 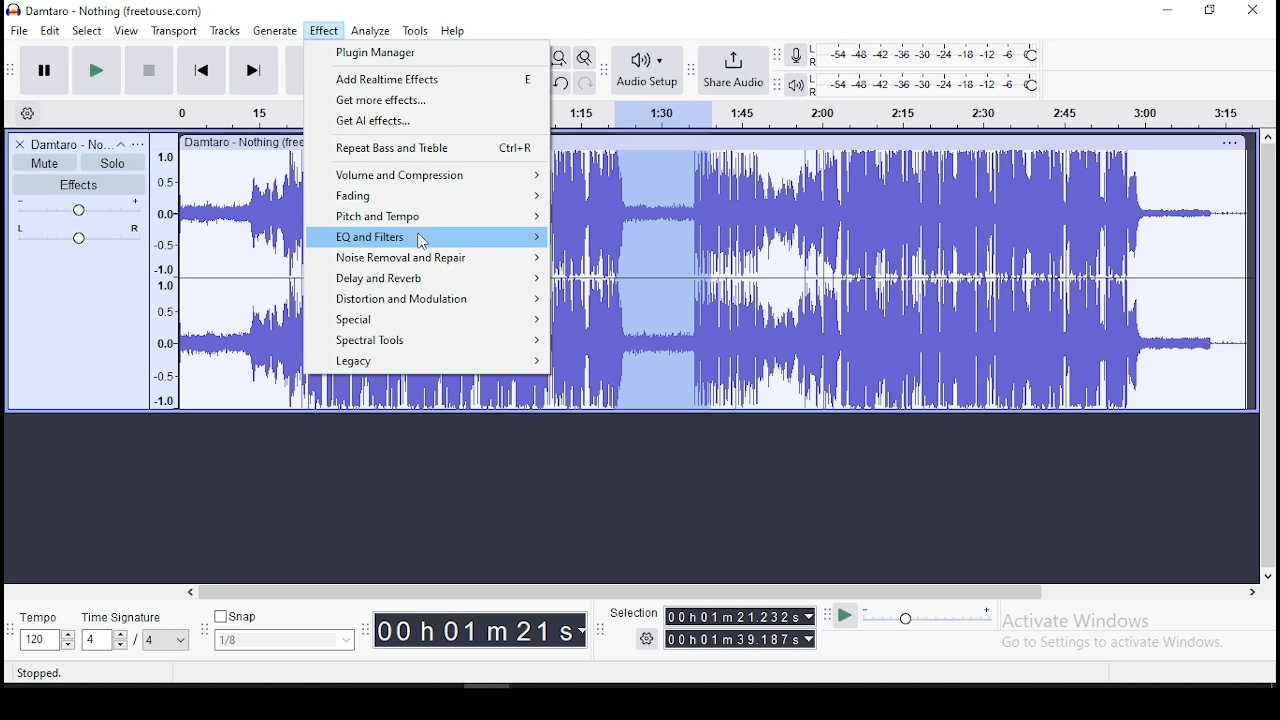 I want to click on generate, so click(x=273, y=31).